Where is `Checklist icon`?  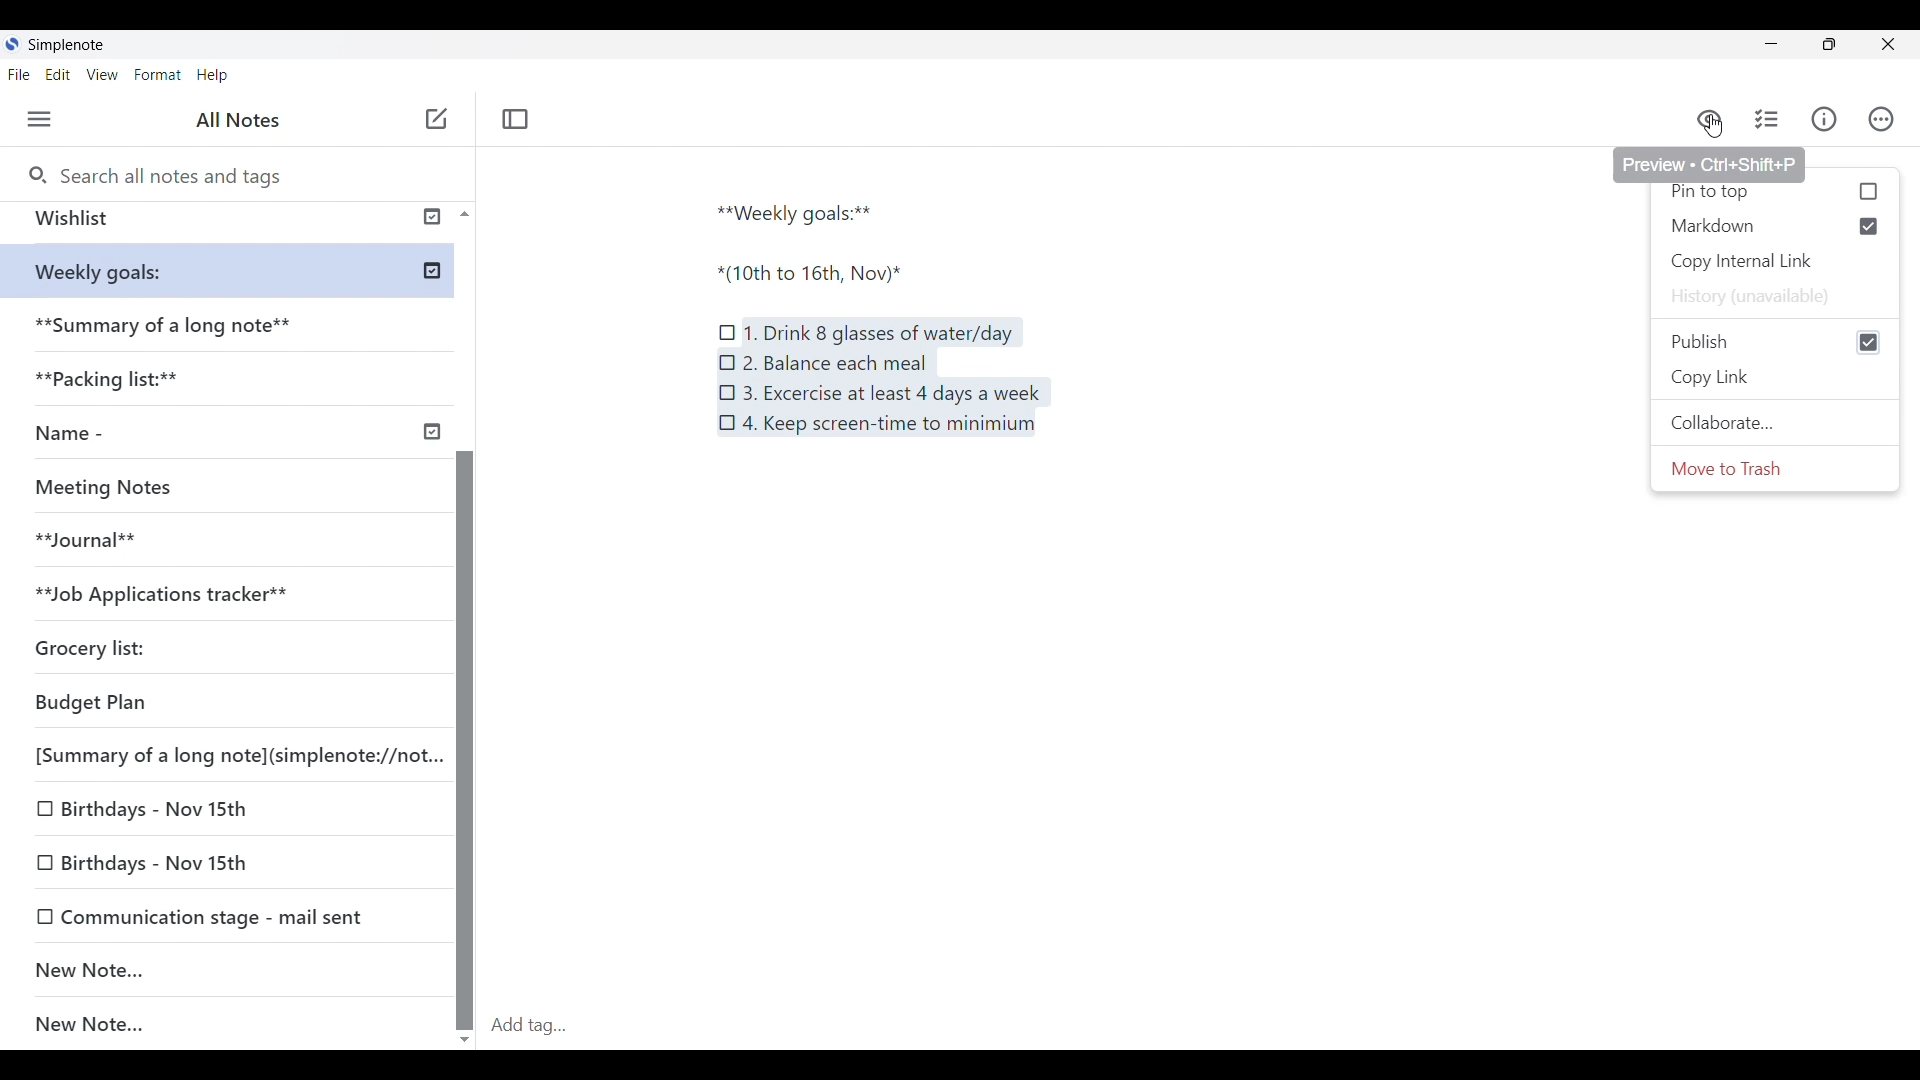
Checklist icon is located at coordinates (728, 390).